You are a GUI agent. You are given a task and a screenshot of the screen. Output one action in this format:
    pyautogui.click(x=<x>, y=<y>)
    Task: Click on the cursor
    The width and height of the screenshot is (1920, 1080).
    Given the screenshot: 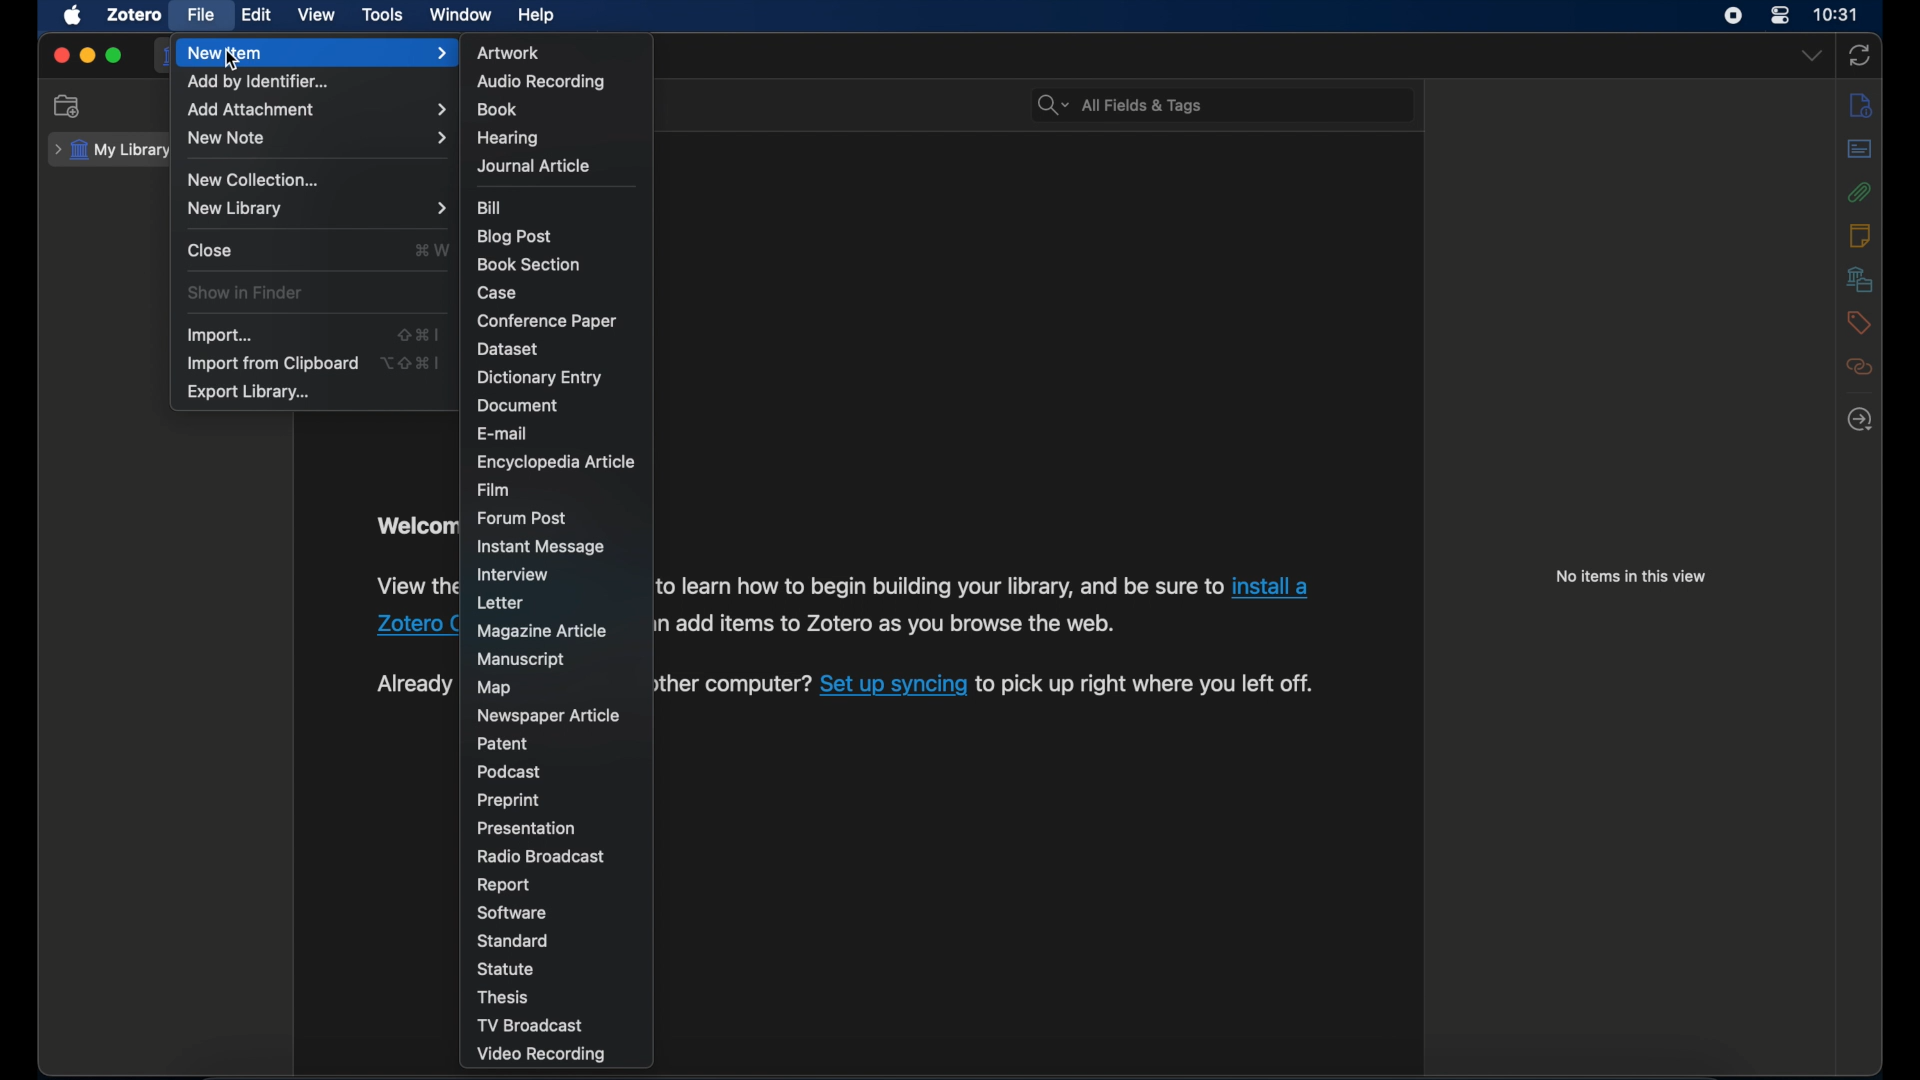 What is the action you would take?
    pyautogui.click(x=232, y=62)
    